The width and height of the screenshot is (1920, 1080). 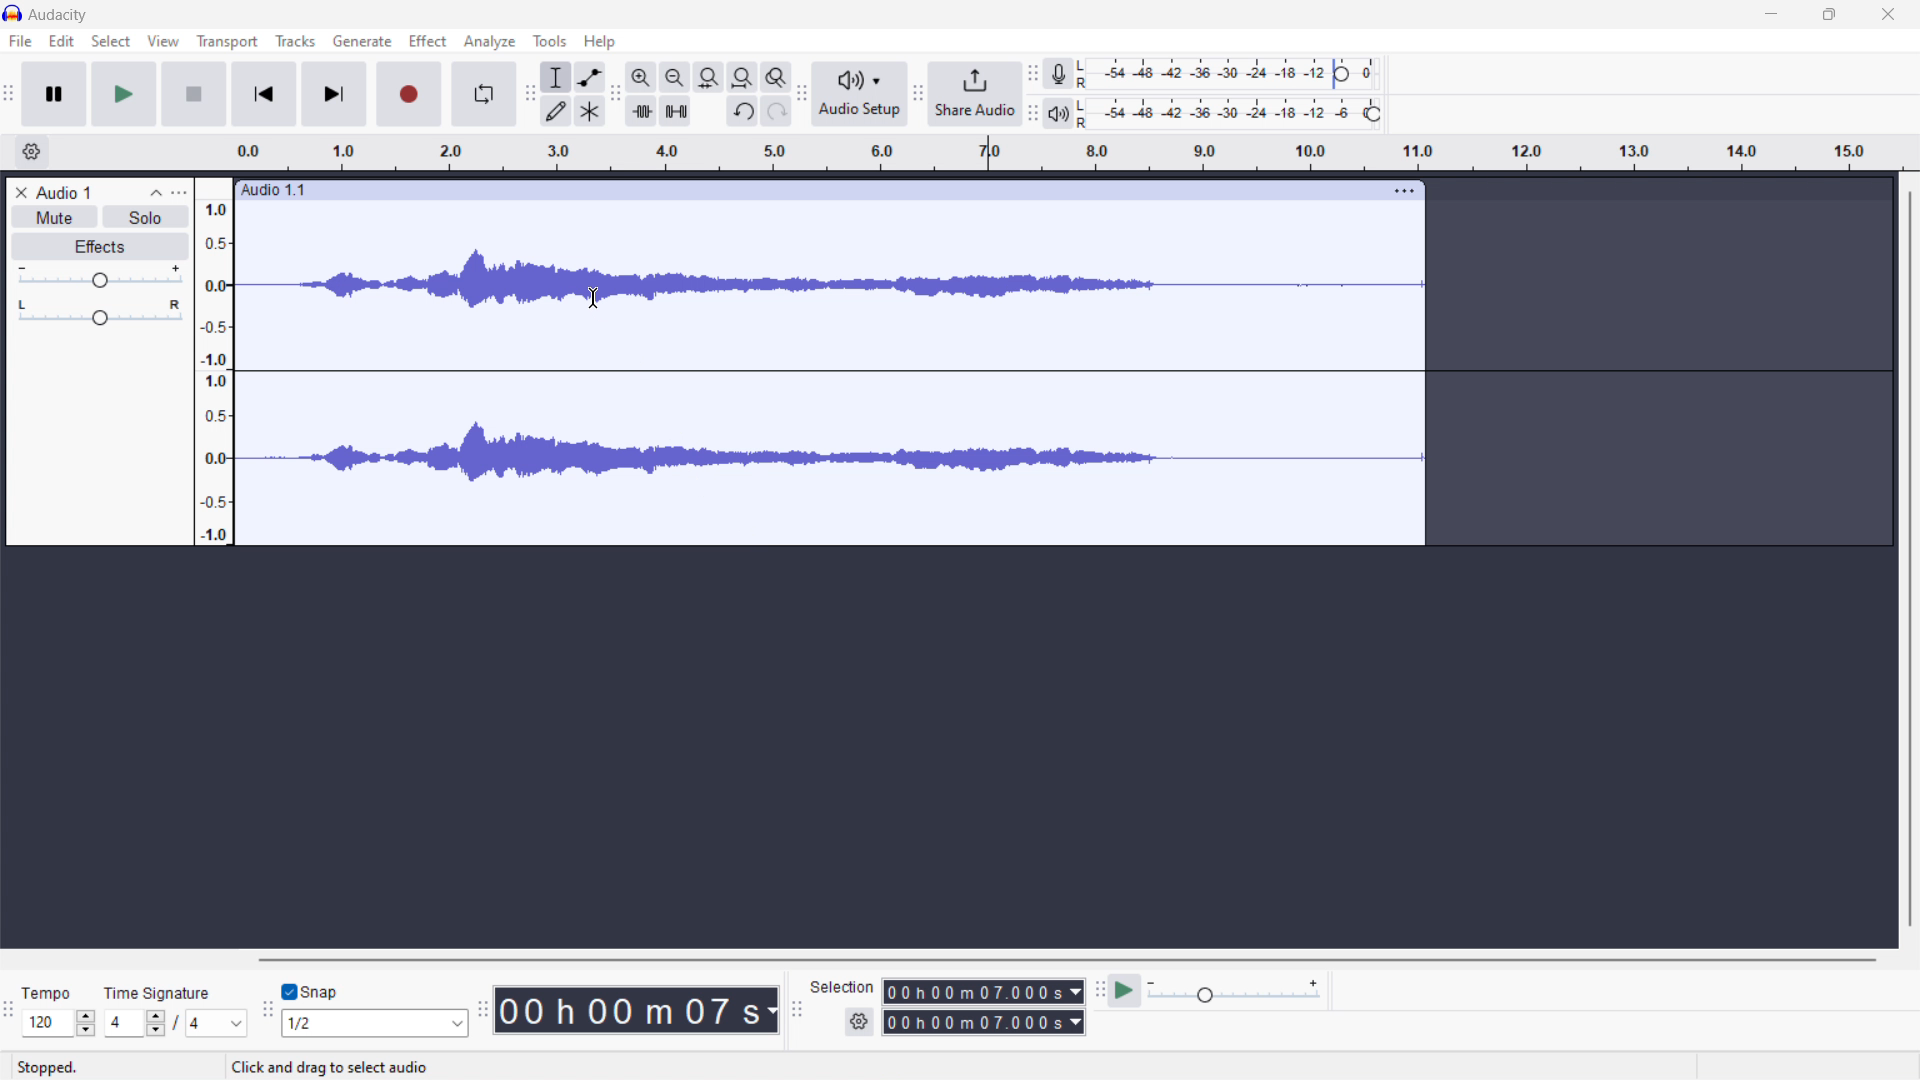 I want to click on tools toolbar, so click(x=530, y=94).